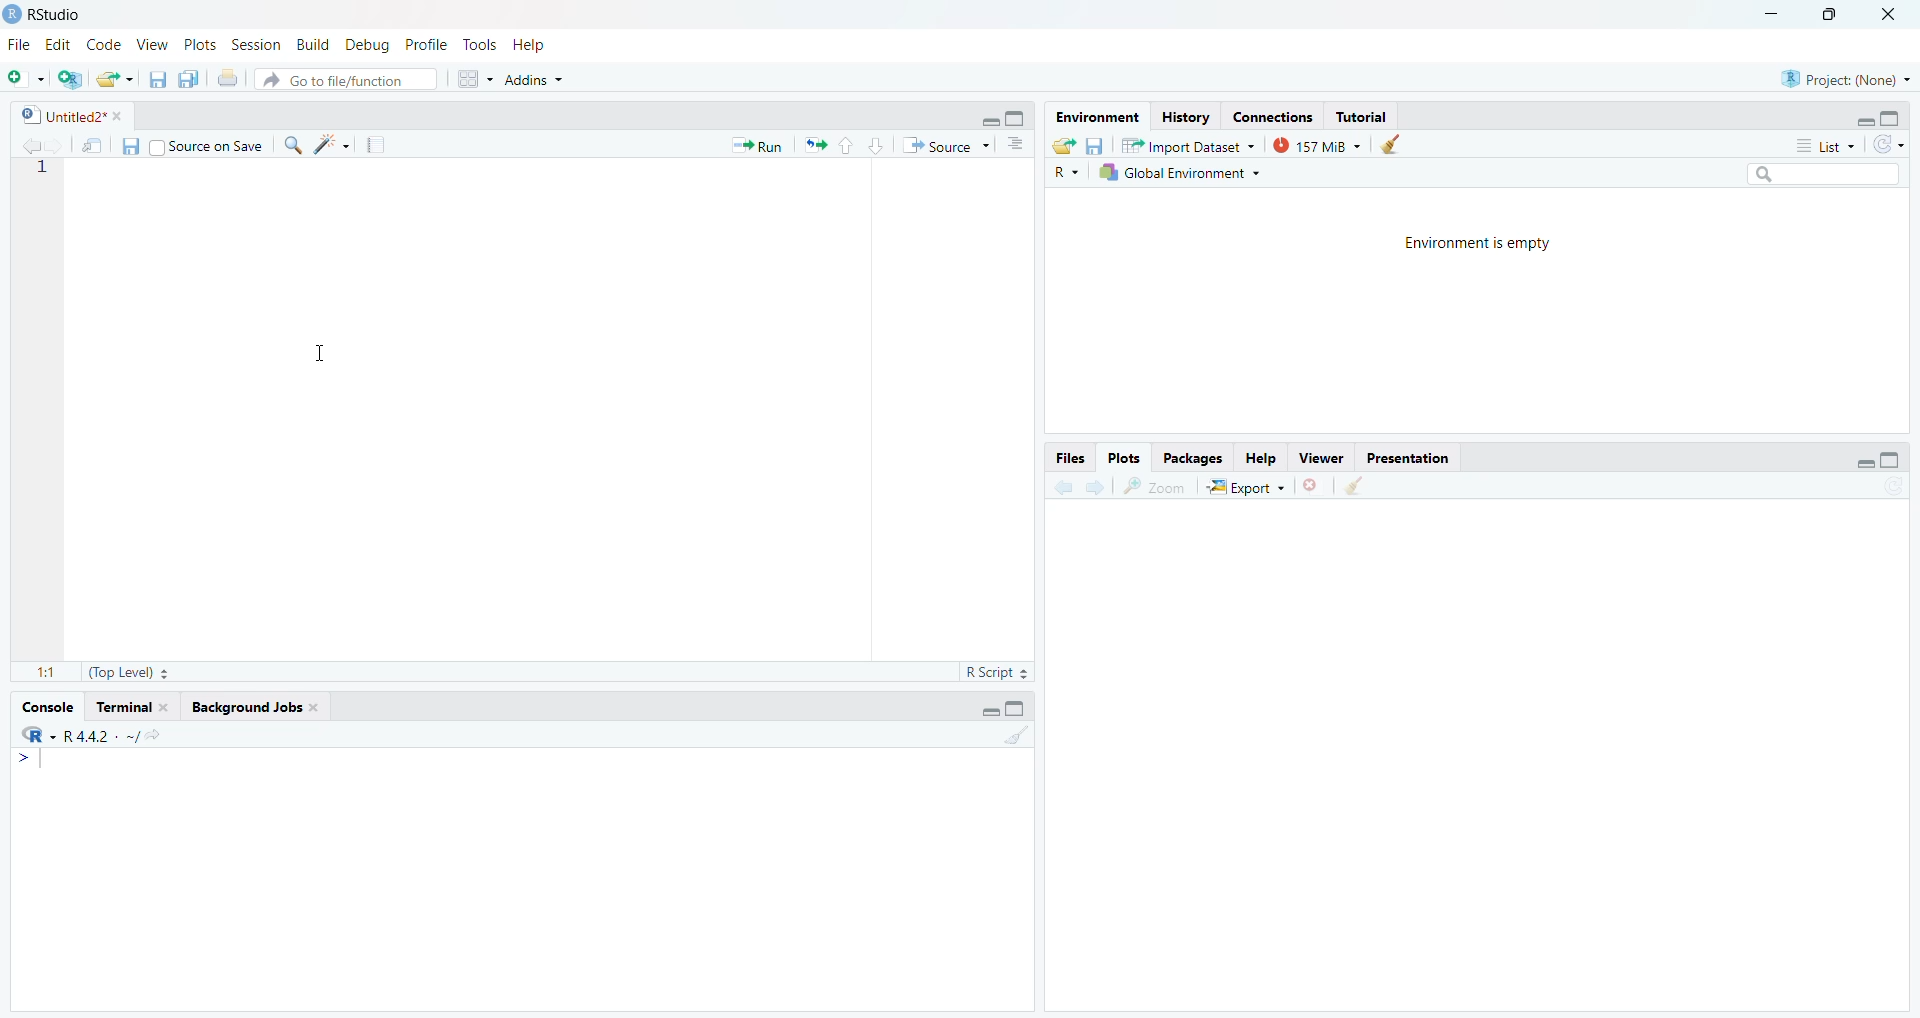 Image resolution: width=1920 pixels, height=1018 pixels. What do you see at coordinates (1064, 486) in the screenshot?
I see `previous plot` at bounding box center [1064, 486].